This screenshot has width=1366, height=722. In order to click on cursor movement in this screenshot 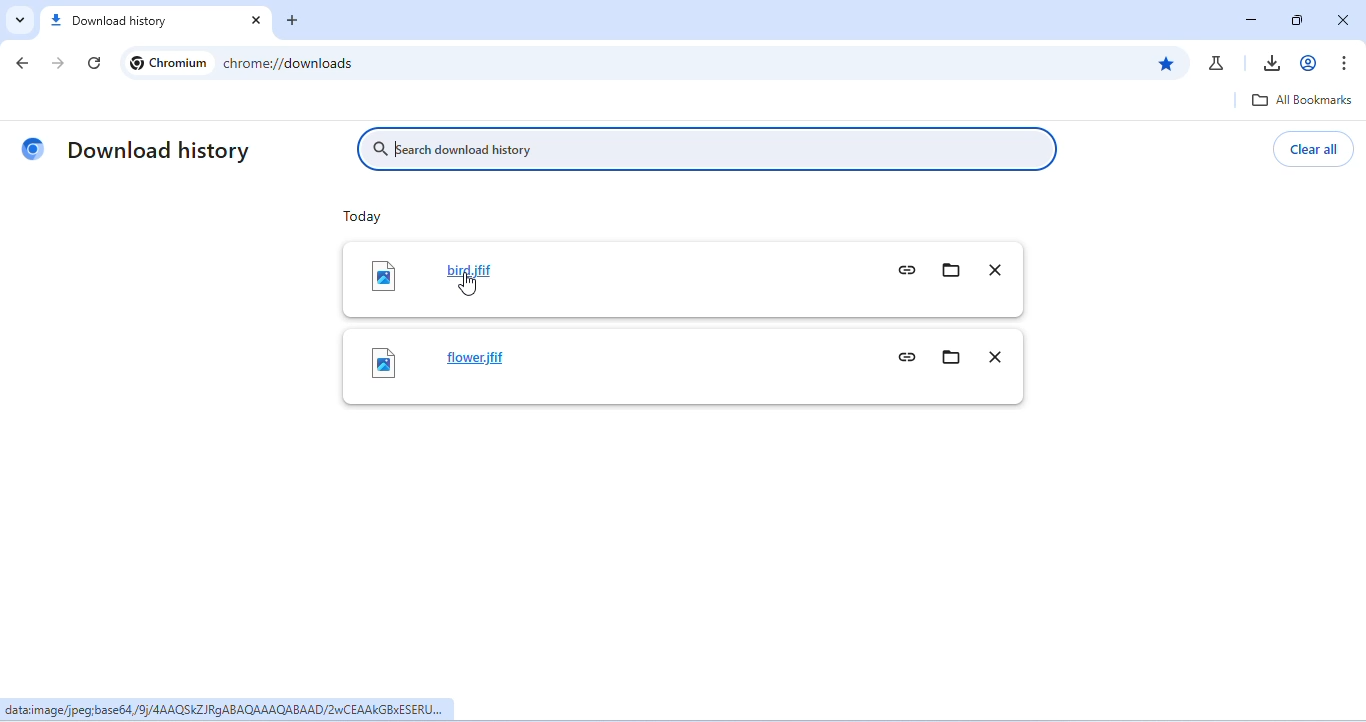, I will do `click(472, 287)`.